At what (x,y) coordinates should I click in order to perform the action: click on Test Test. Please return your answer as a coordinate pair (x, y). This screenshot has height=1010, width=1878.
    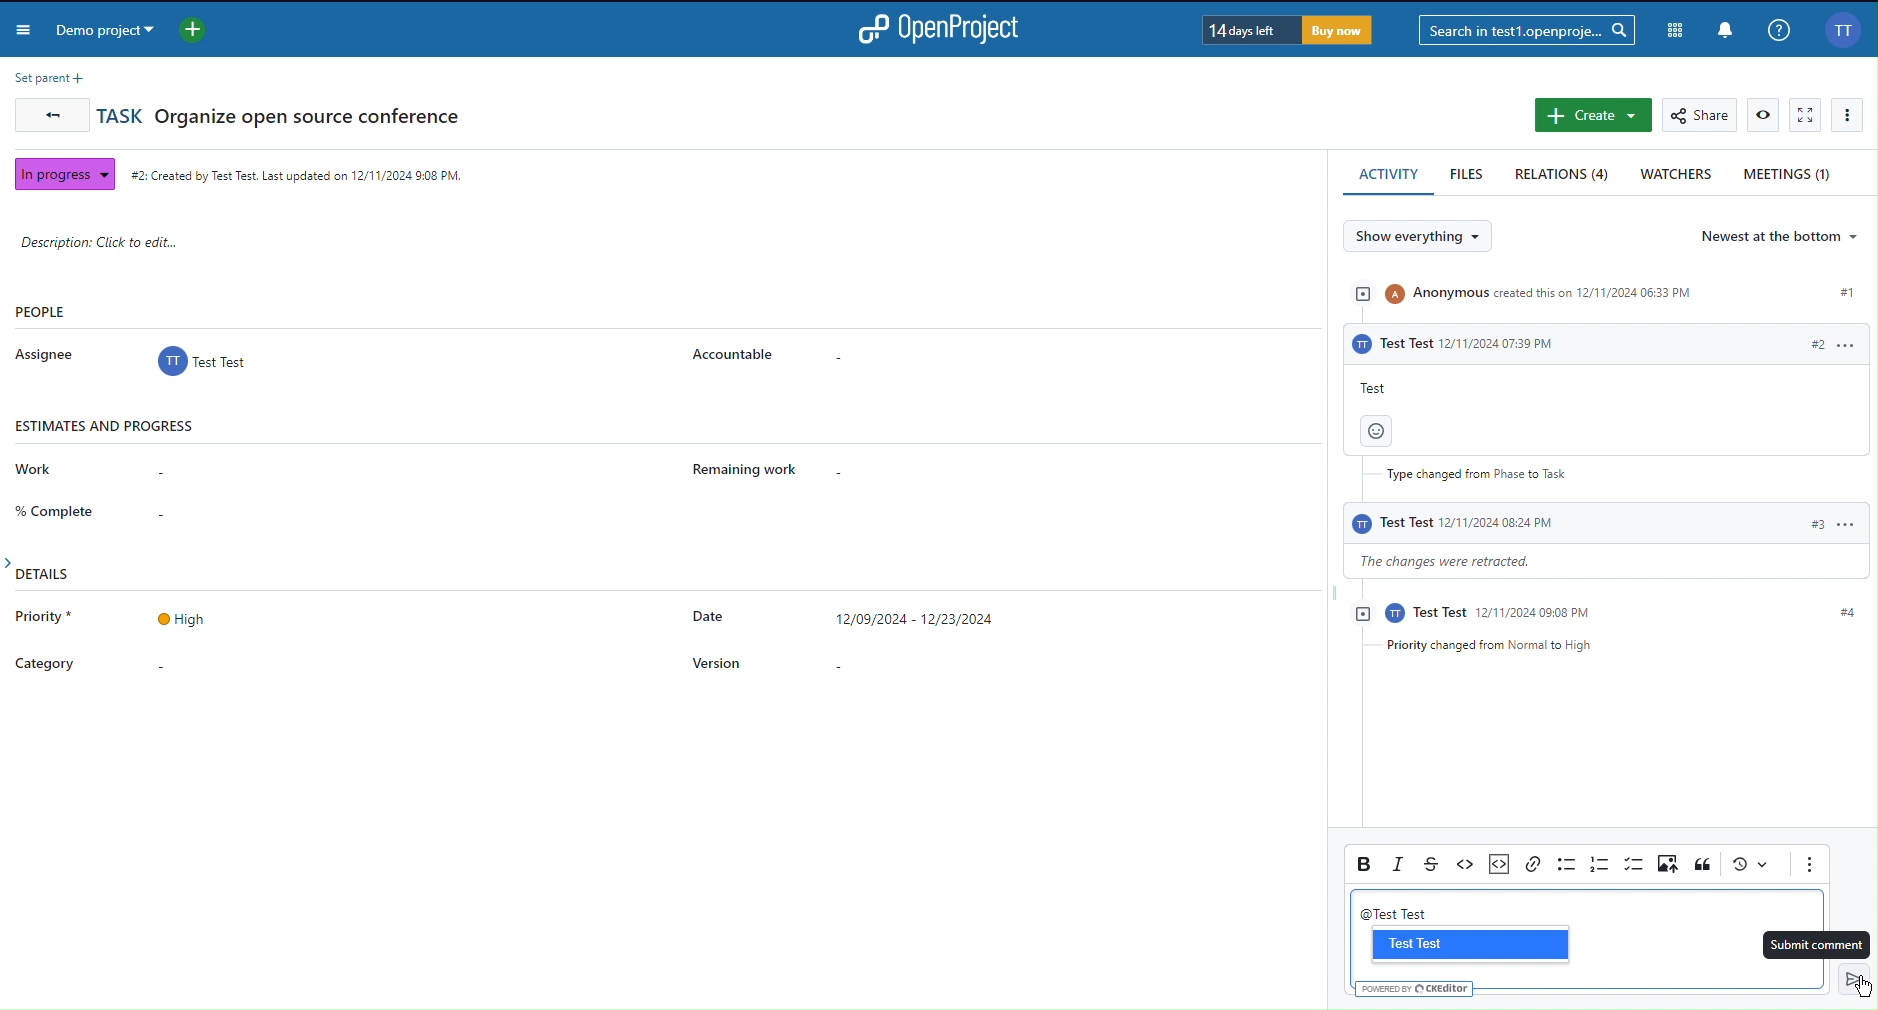
    Looking at the image, I should click on (1402, 913).